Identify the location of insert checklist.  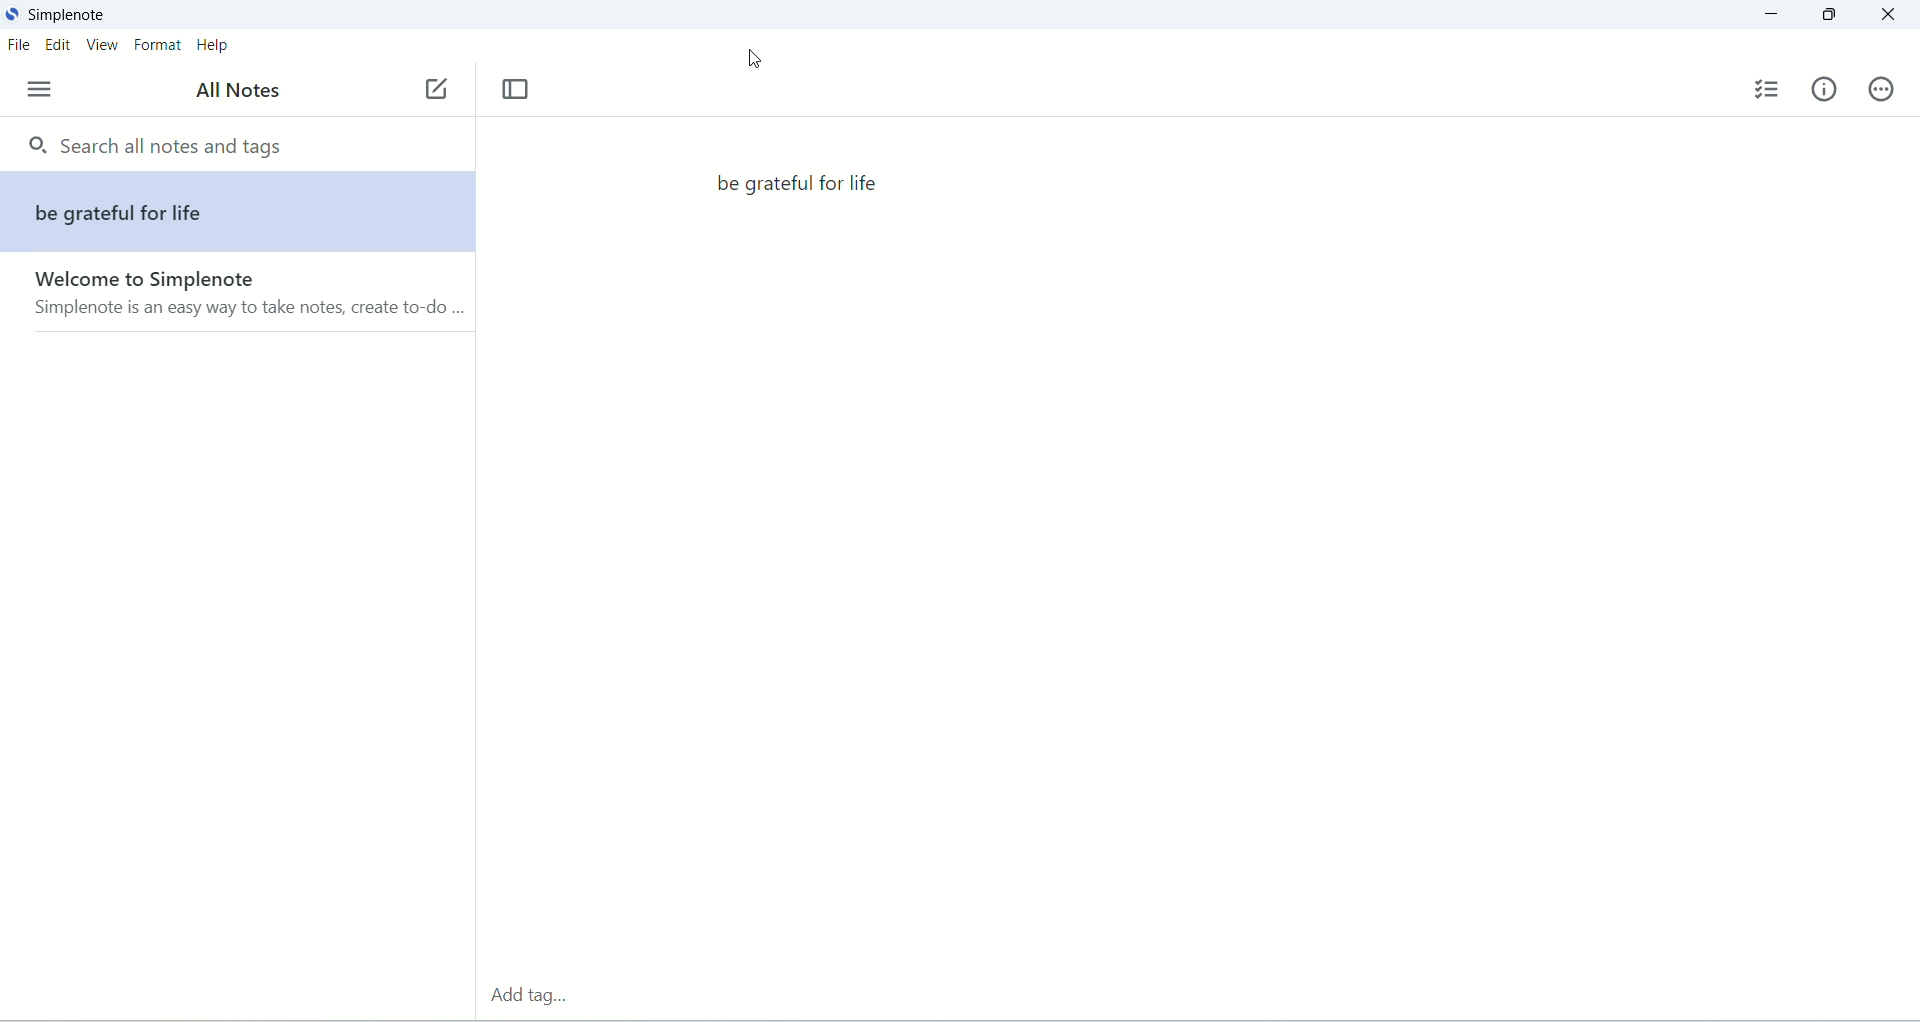
(1763, 92).